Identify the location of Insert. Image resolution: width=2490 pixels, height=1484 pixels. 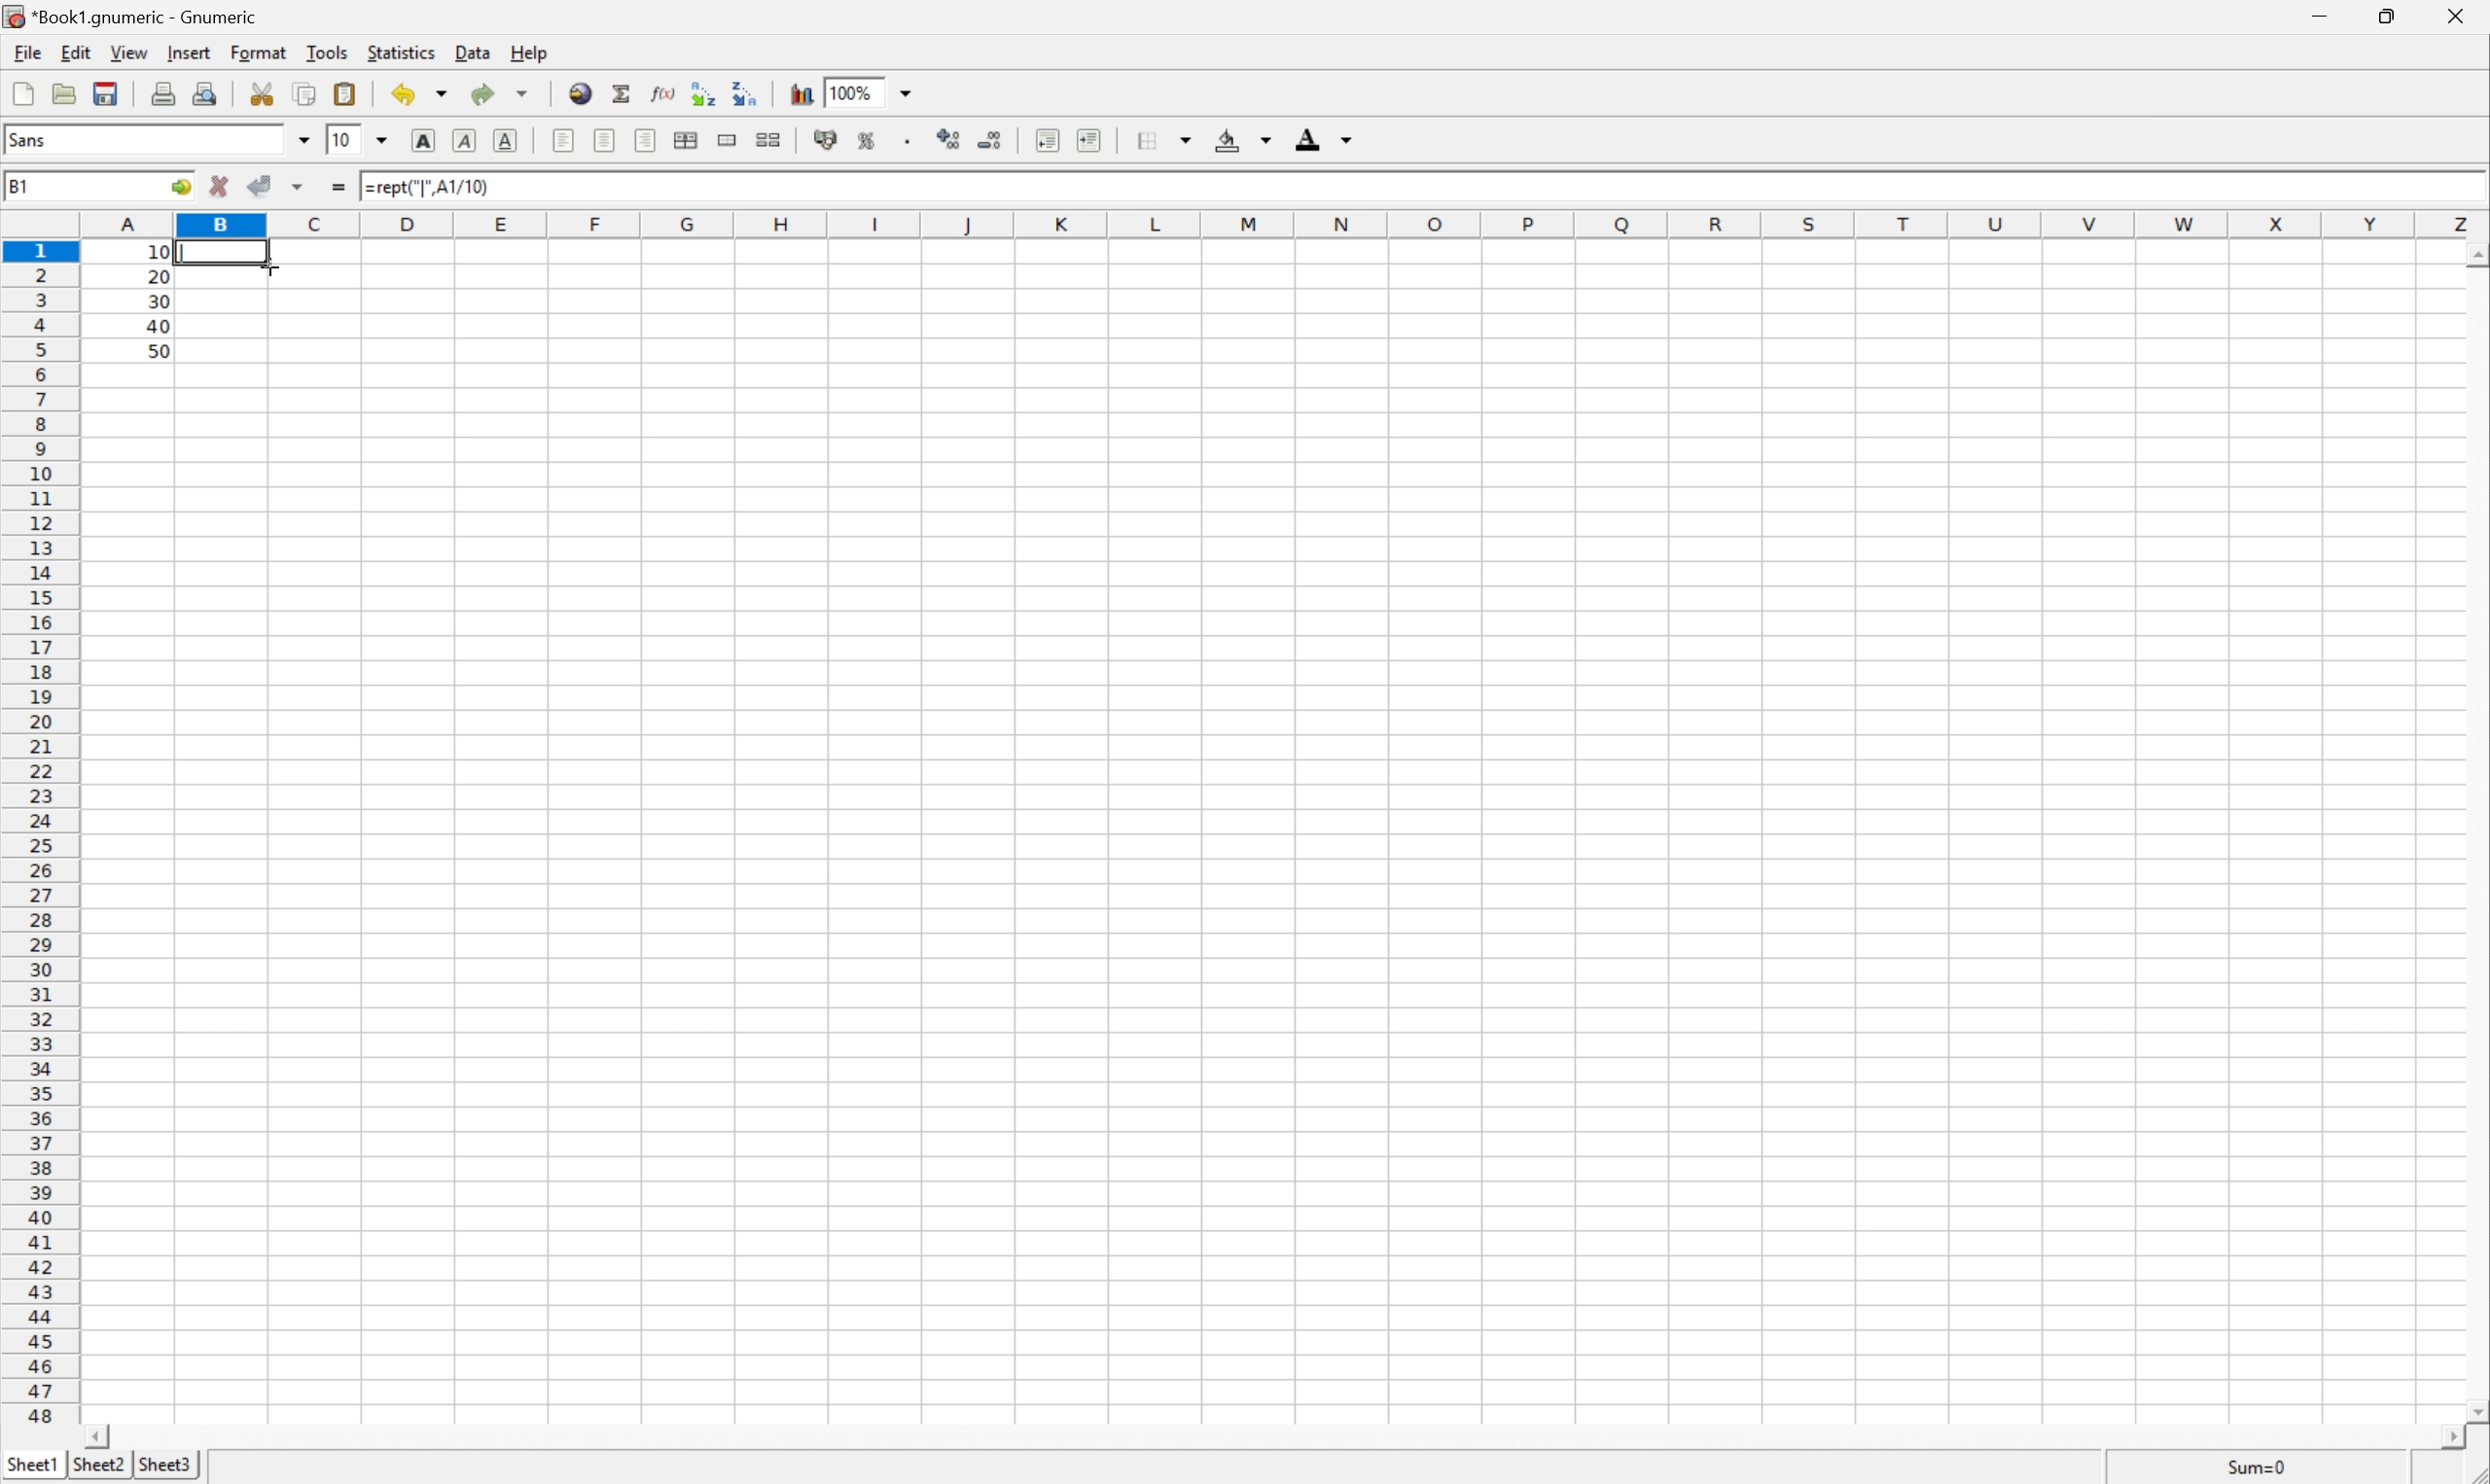
(187, 52).